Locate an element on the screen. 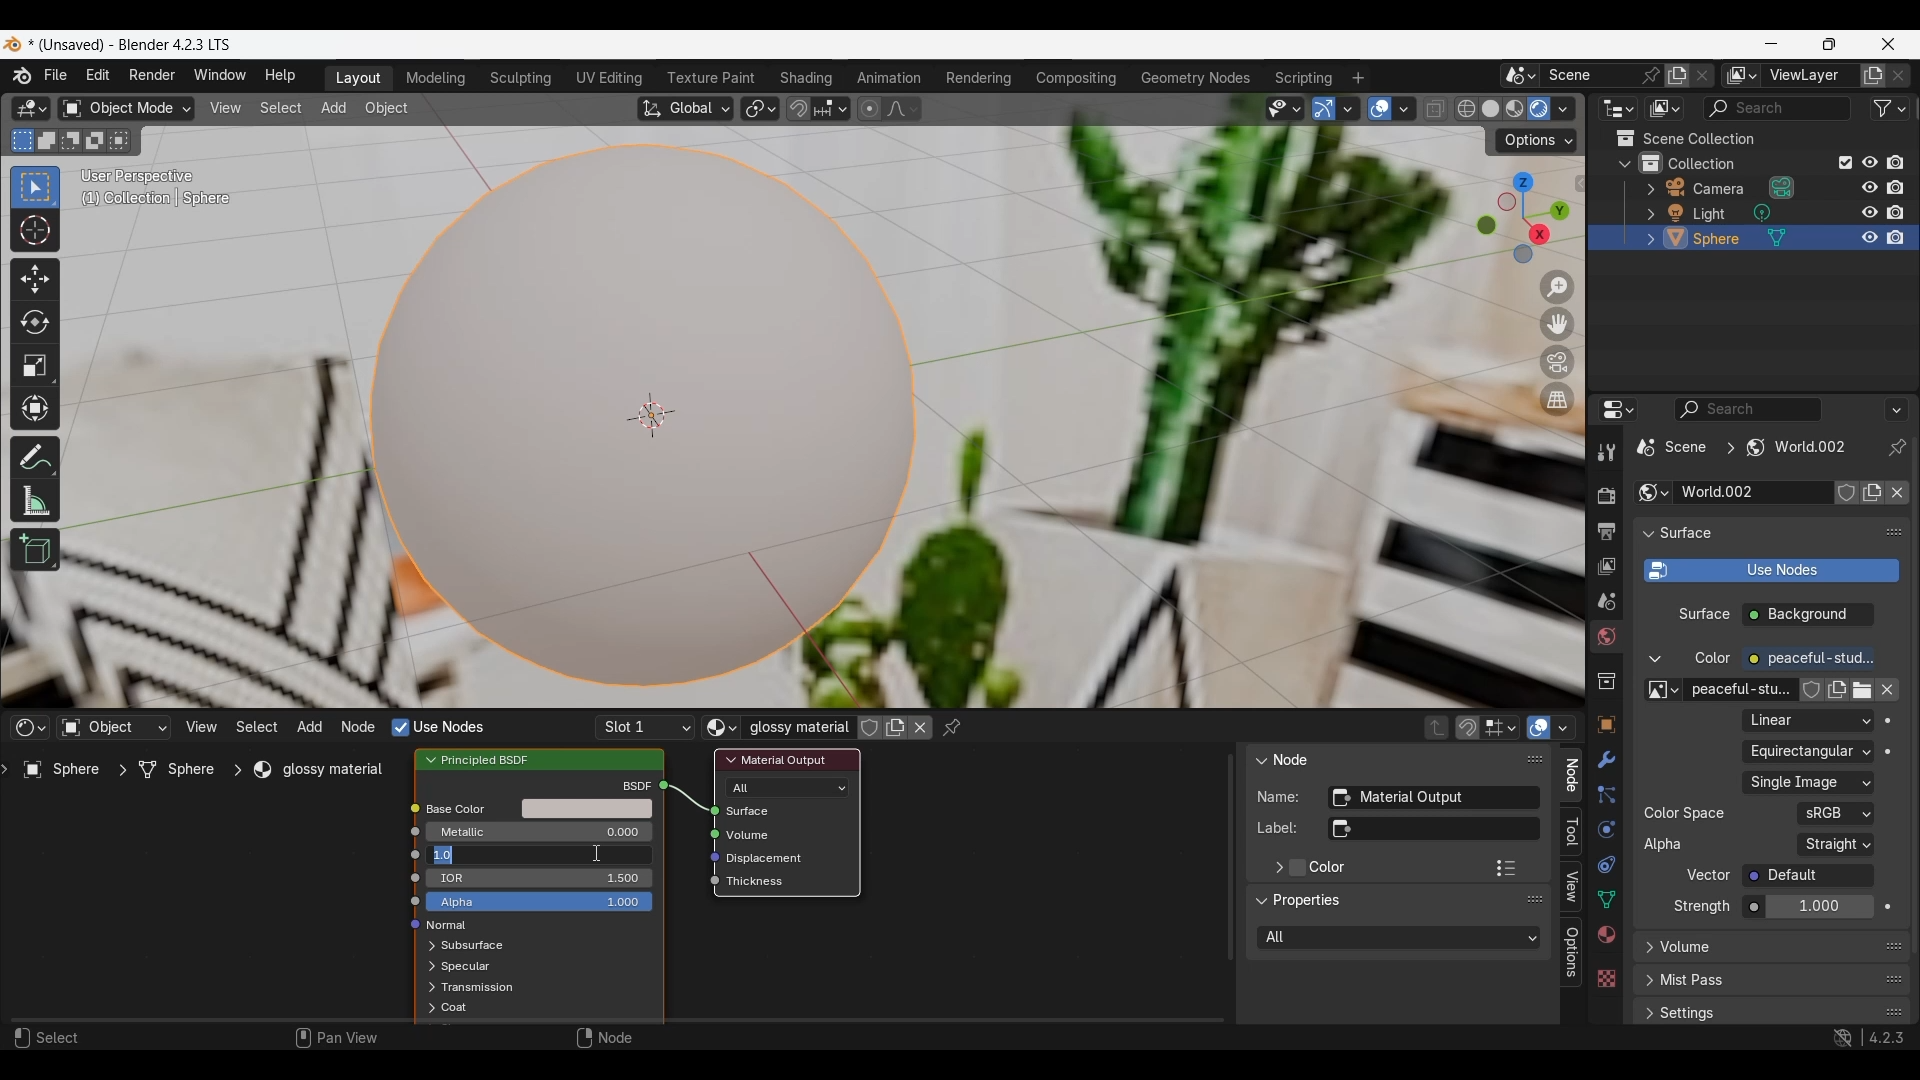 This screenshot has height=1080, width=1920. About software is located at coordinates (21, 76).